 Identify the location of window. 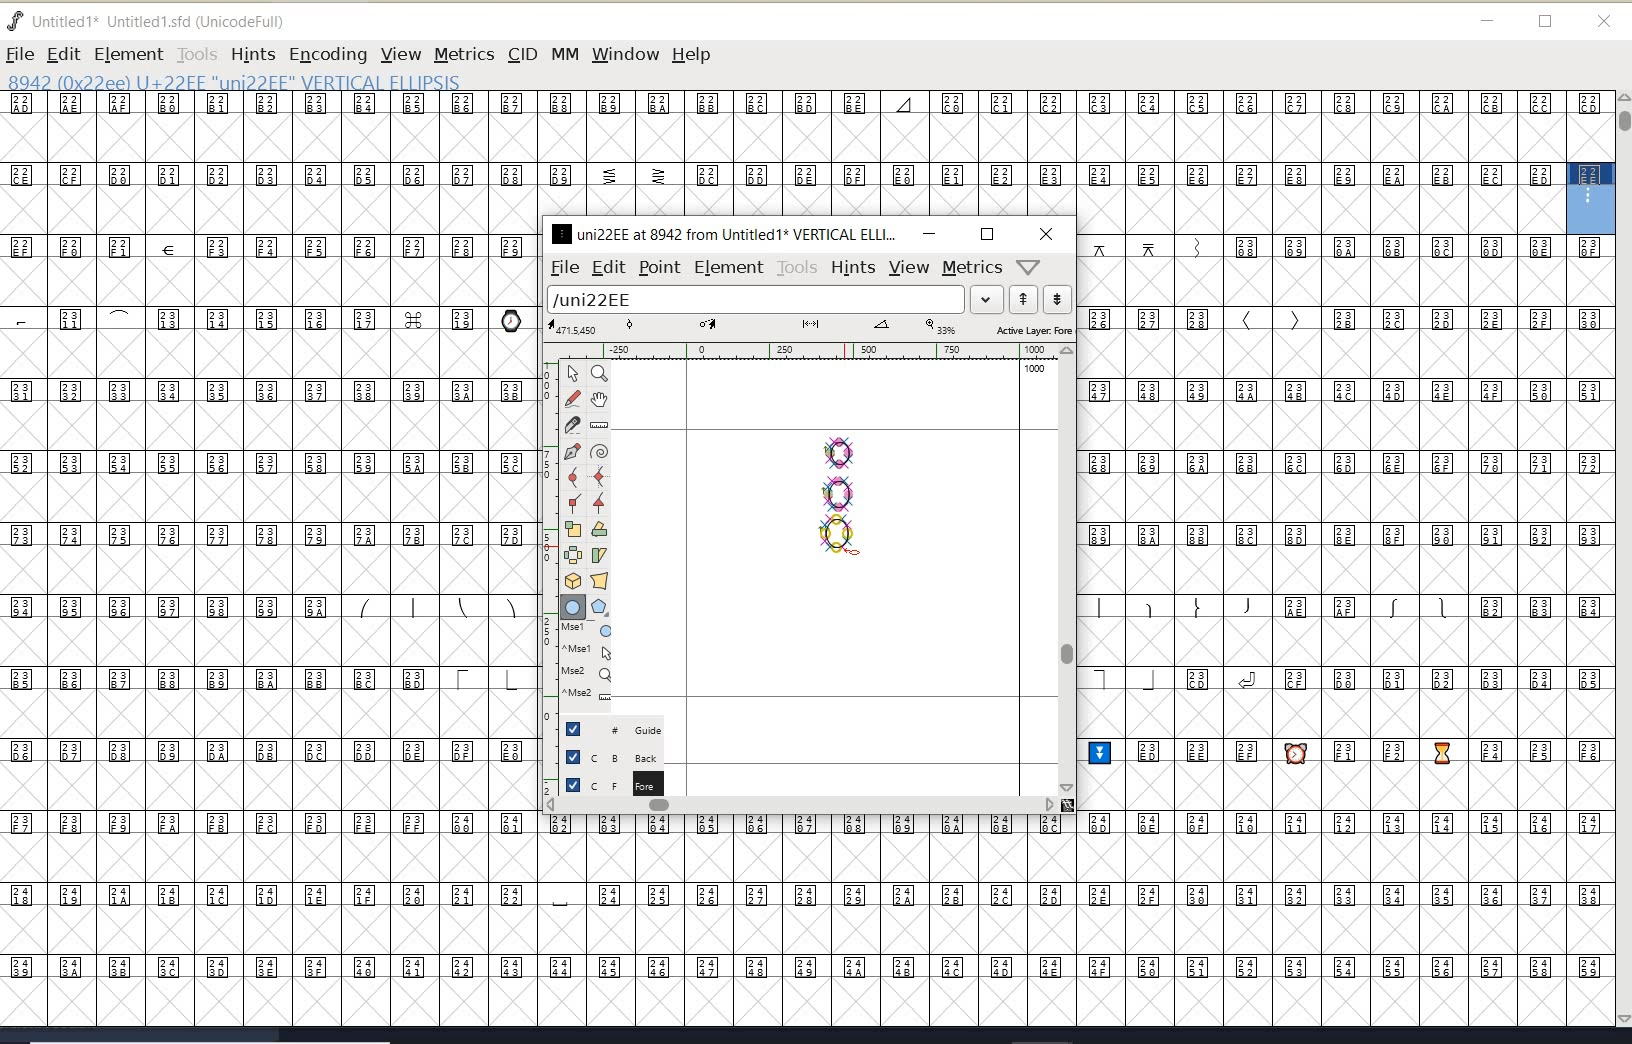
(624, 54).